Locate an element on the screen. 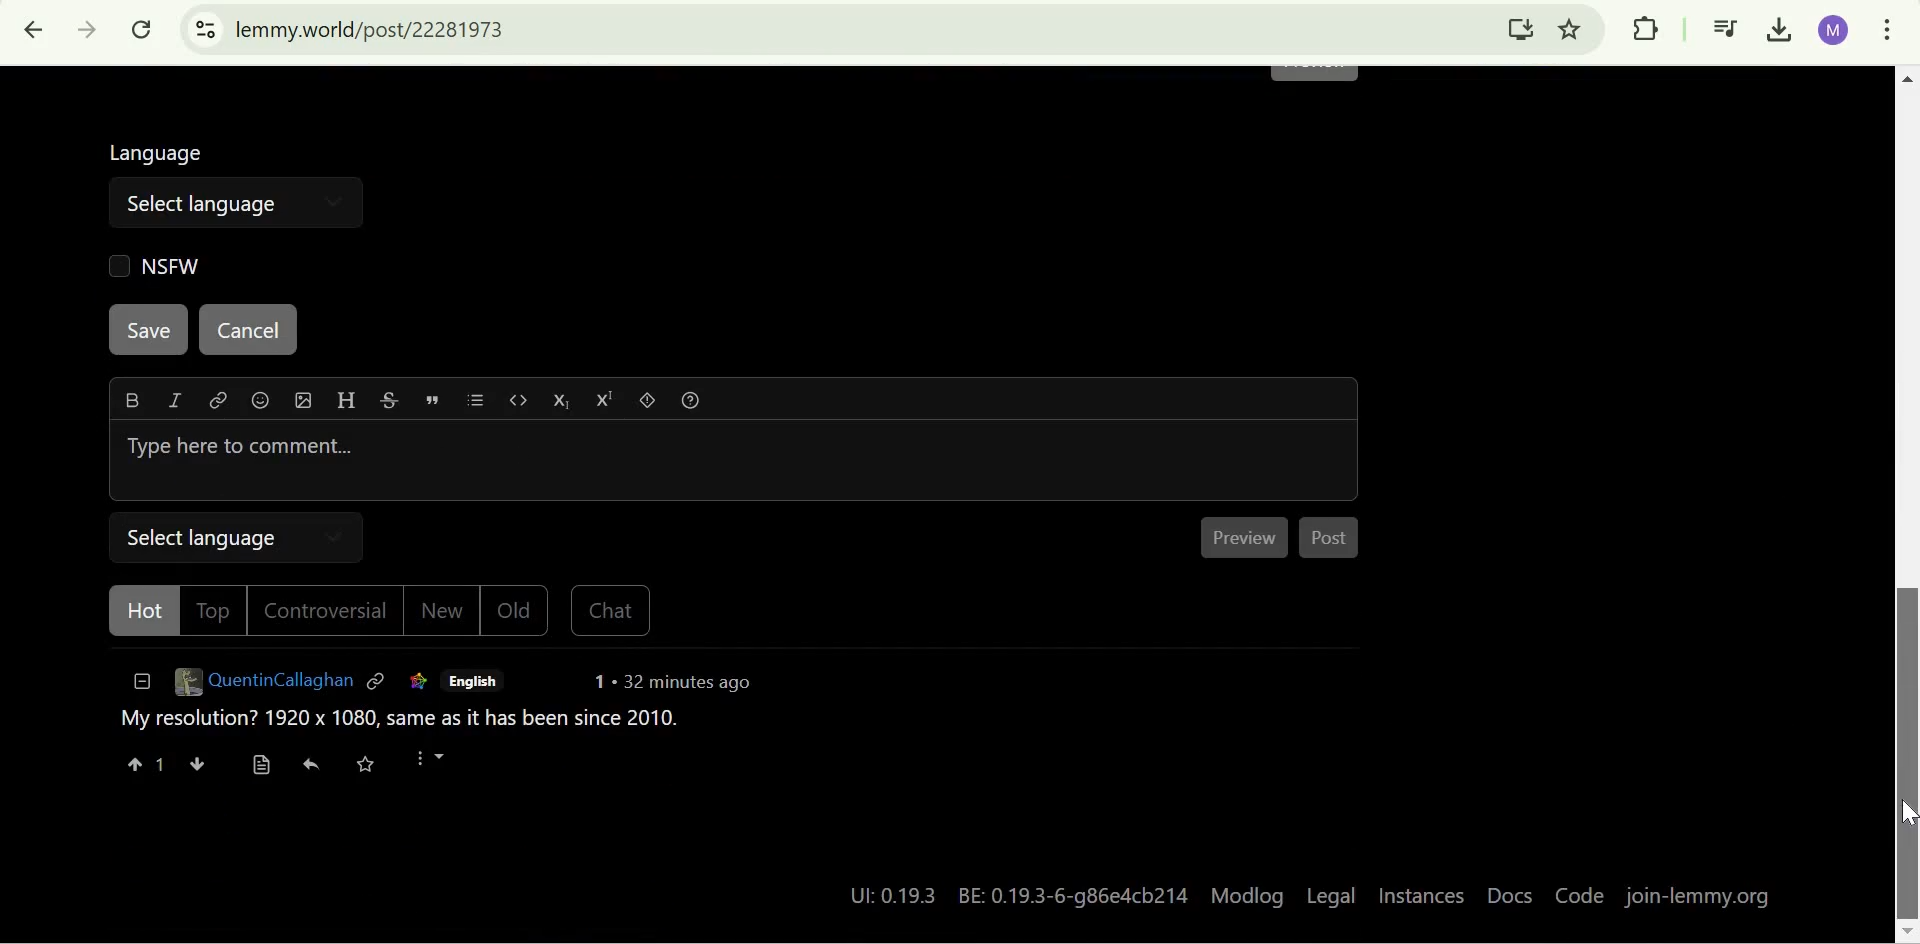 The height and width of the screenshot is (944, 1920). Type here to comment... is located at coordinates (734, 461).